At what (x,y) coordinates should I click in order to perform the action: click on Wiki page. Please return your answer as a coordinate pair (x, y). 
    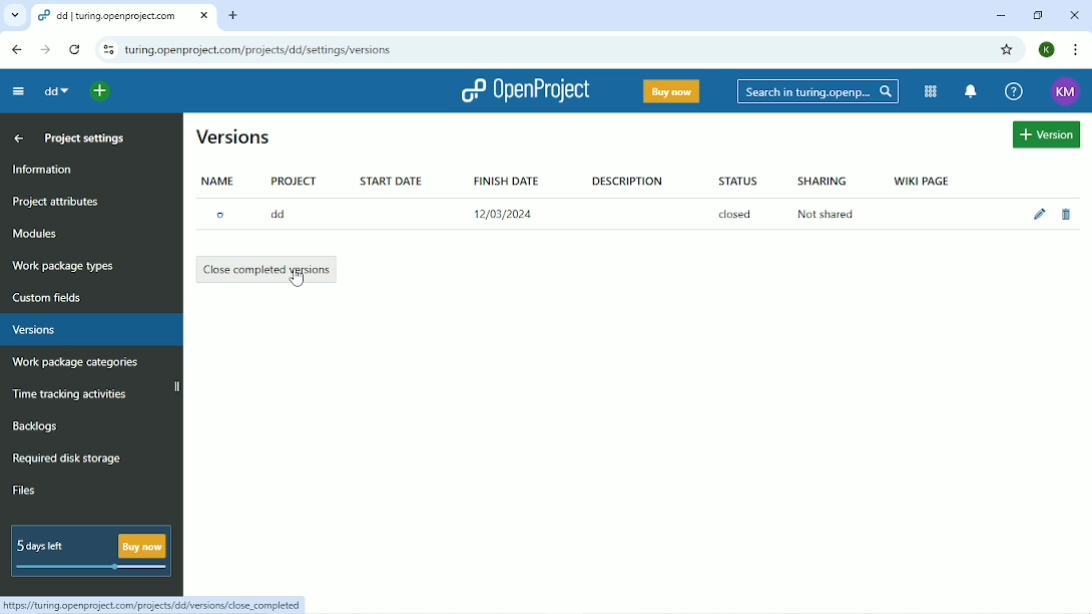
    Looking at the image, I should click on (921, 180).